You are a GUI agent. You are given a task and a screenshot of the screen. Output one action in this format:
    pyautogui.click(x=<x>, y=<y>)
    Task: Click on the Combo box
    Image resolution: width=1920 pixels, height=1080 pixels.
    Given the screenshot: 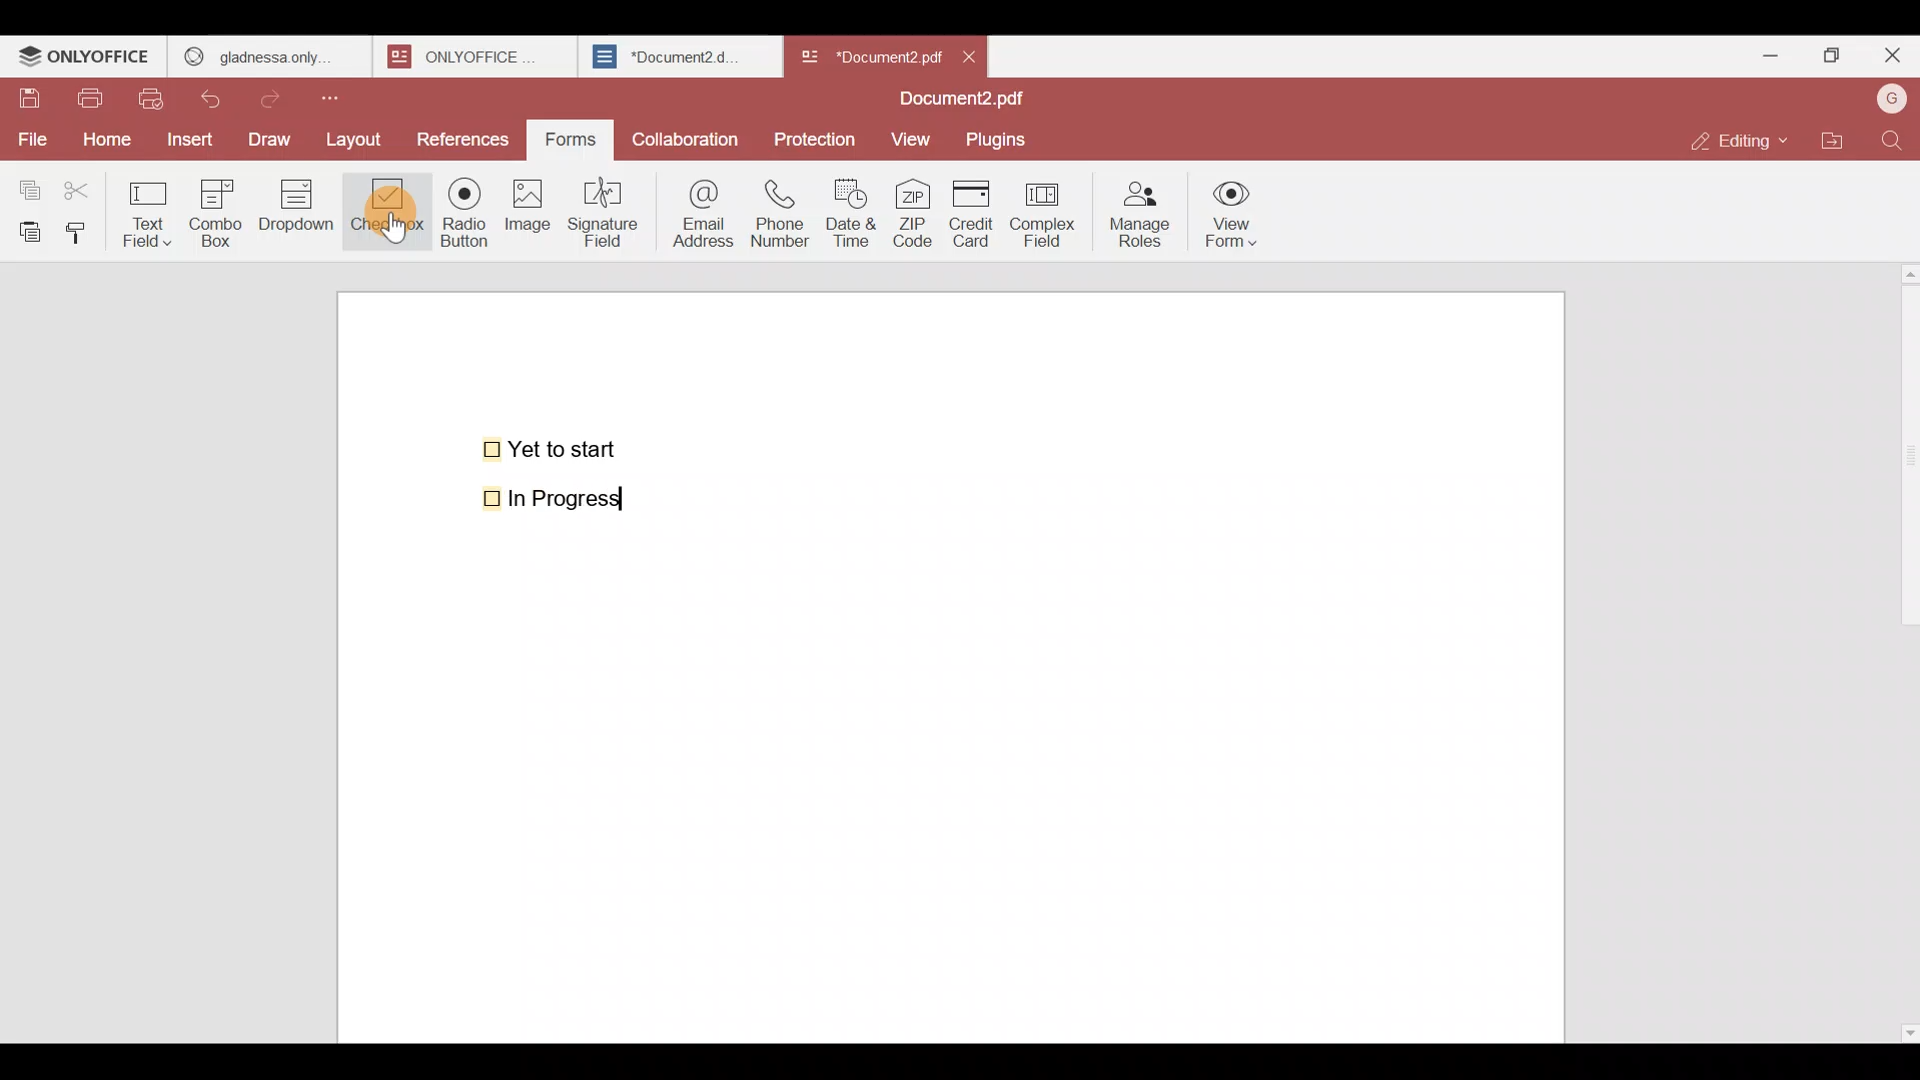 What is the action you would take?
    pyautogui.click(x=215, y=210)
    